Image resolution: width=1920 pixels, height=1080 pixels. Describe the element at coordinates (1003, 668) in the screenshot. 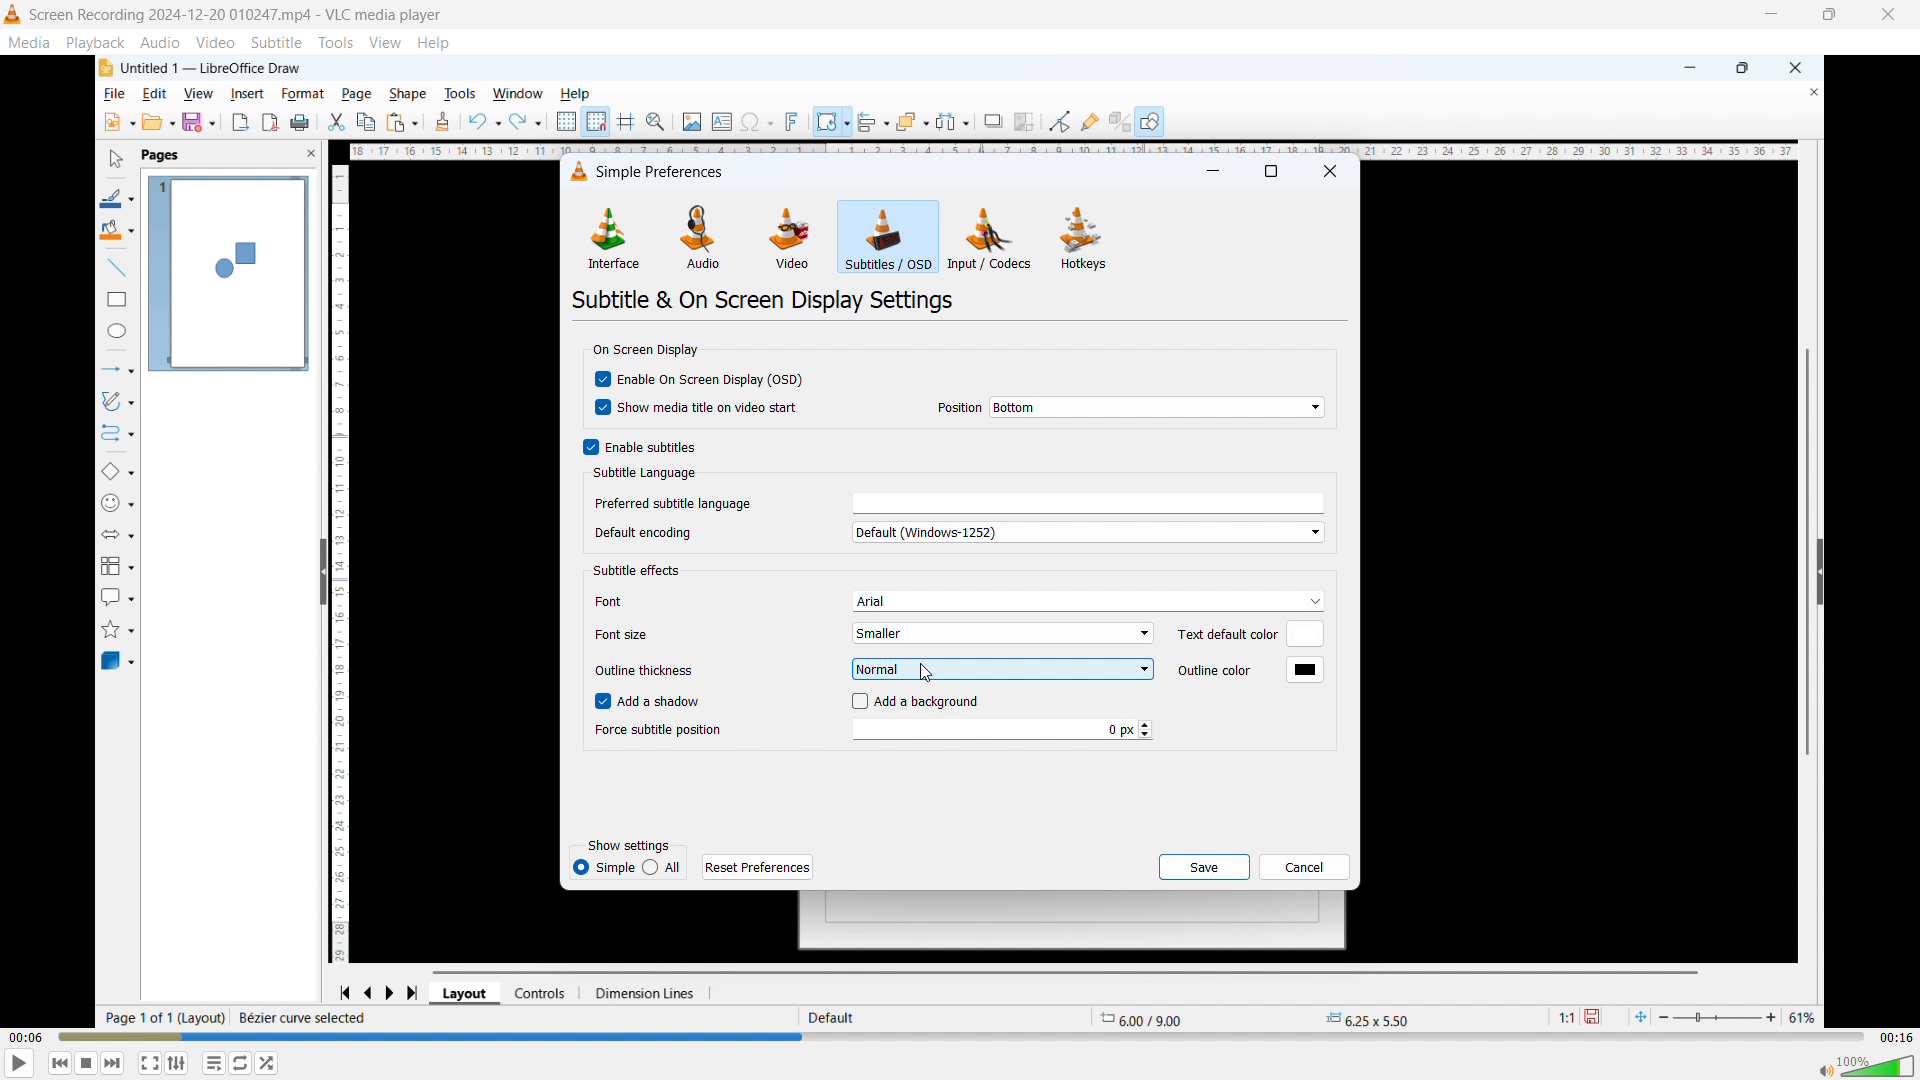

I see `Set subtitle outline thickness ` at that location.